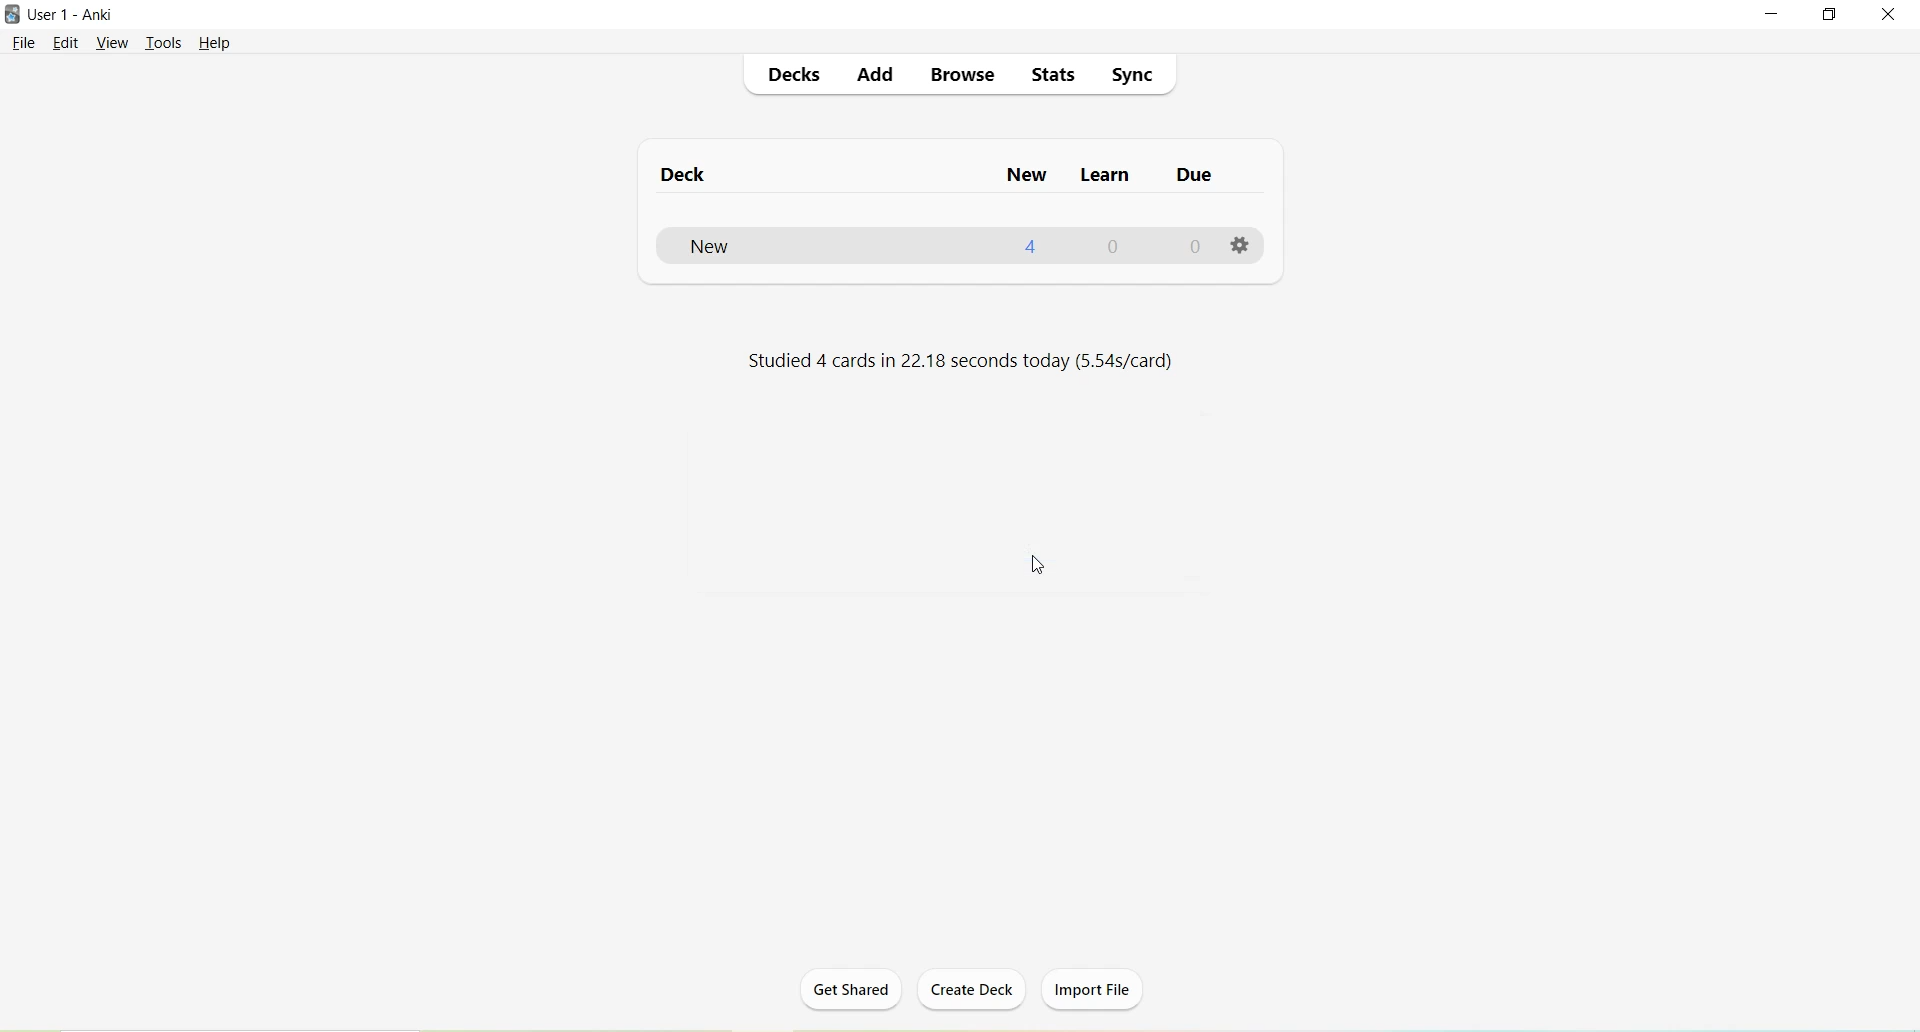 The height and width of the screenshot is (1032, 1920). What do you see at coordinates (1131, 77) in the screenshot?
I see `Sync` at bounding box center [1131, 77].